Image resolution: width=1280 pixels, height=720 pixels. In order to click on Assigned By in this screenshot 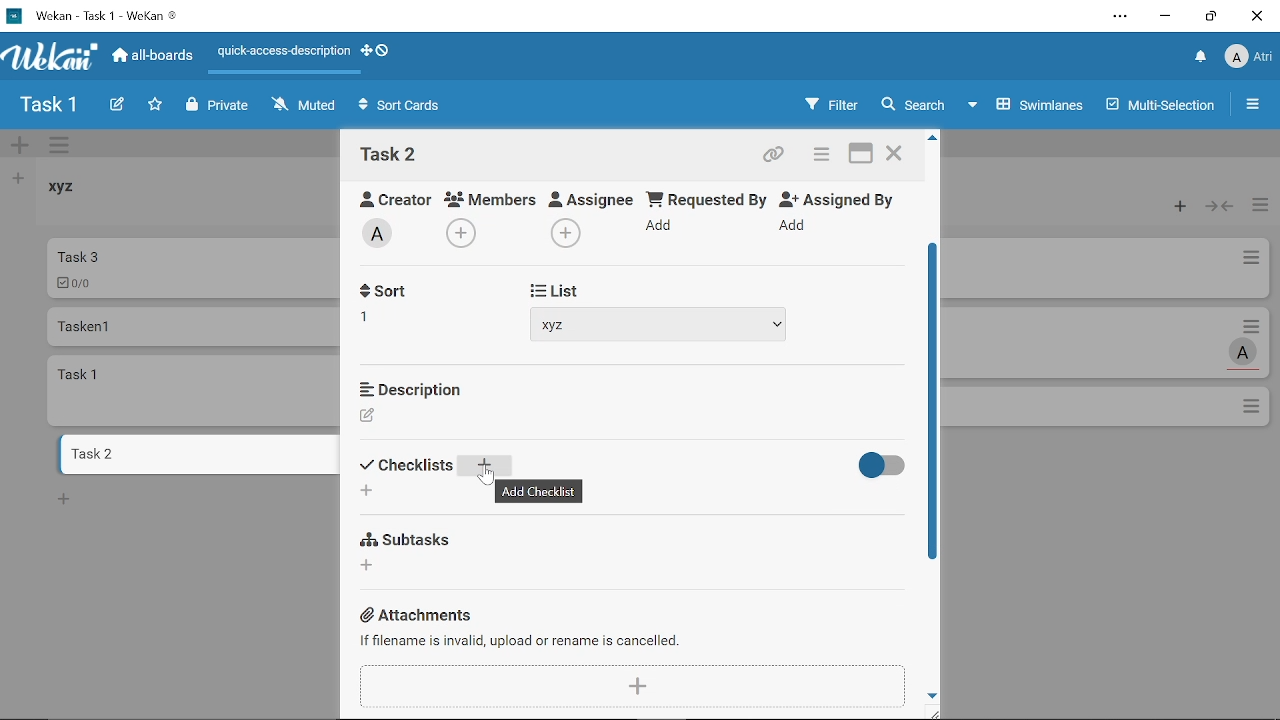, I will do `click(844, 198)`.